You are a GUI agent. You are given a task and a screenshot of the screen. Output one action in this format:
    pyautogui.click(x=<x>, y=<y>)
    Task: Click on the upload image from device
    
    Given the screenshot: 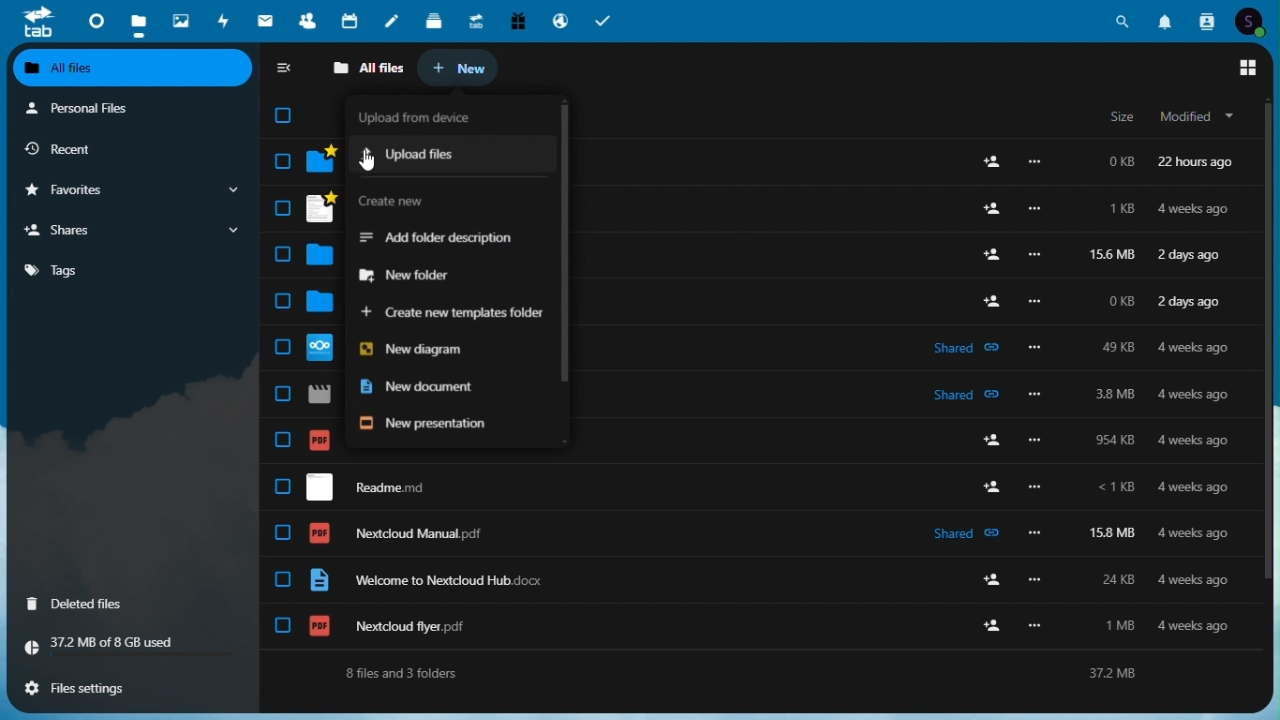 What is the action you would take?
    pyautogui.click(x=441, y=114)
    